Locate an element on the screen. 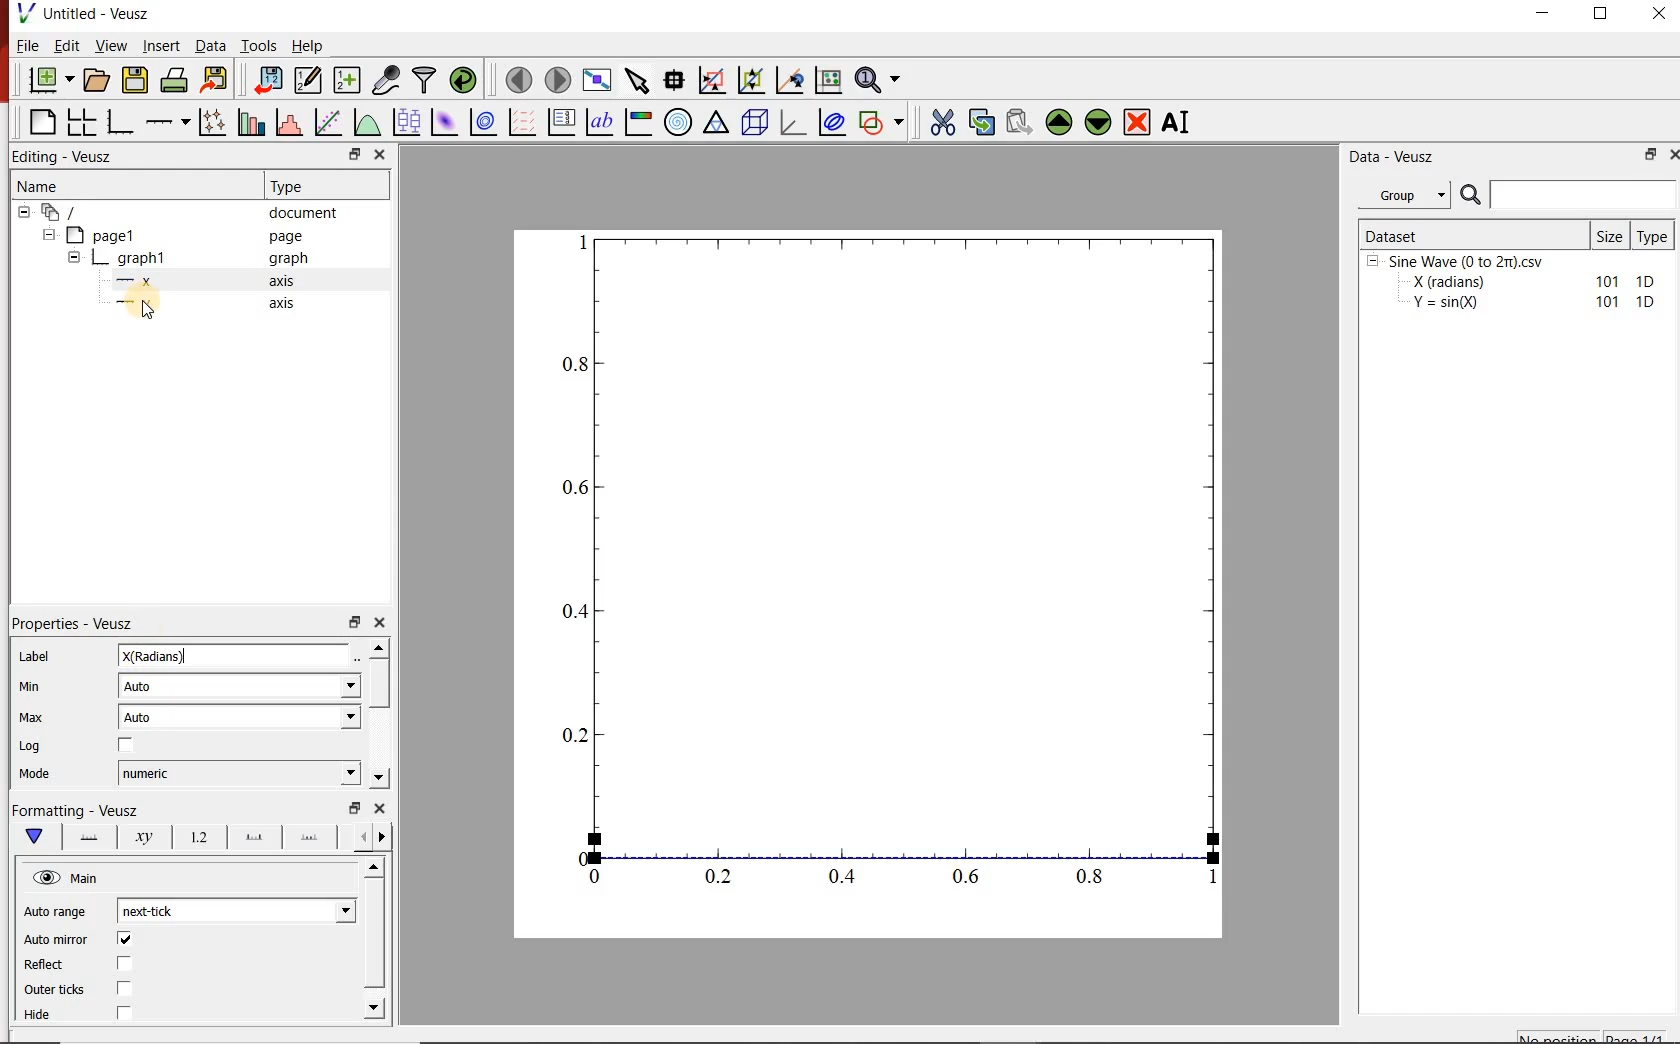  plot 2d dataset as image is located at coordinates (445, 122).